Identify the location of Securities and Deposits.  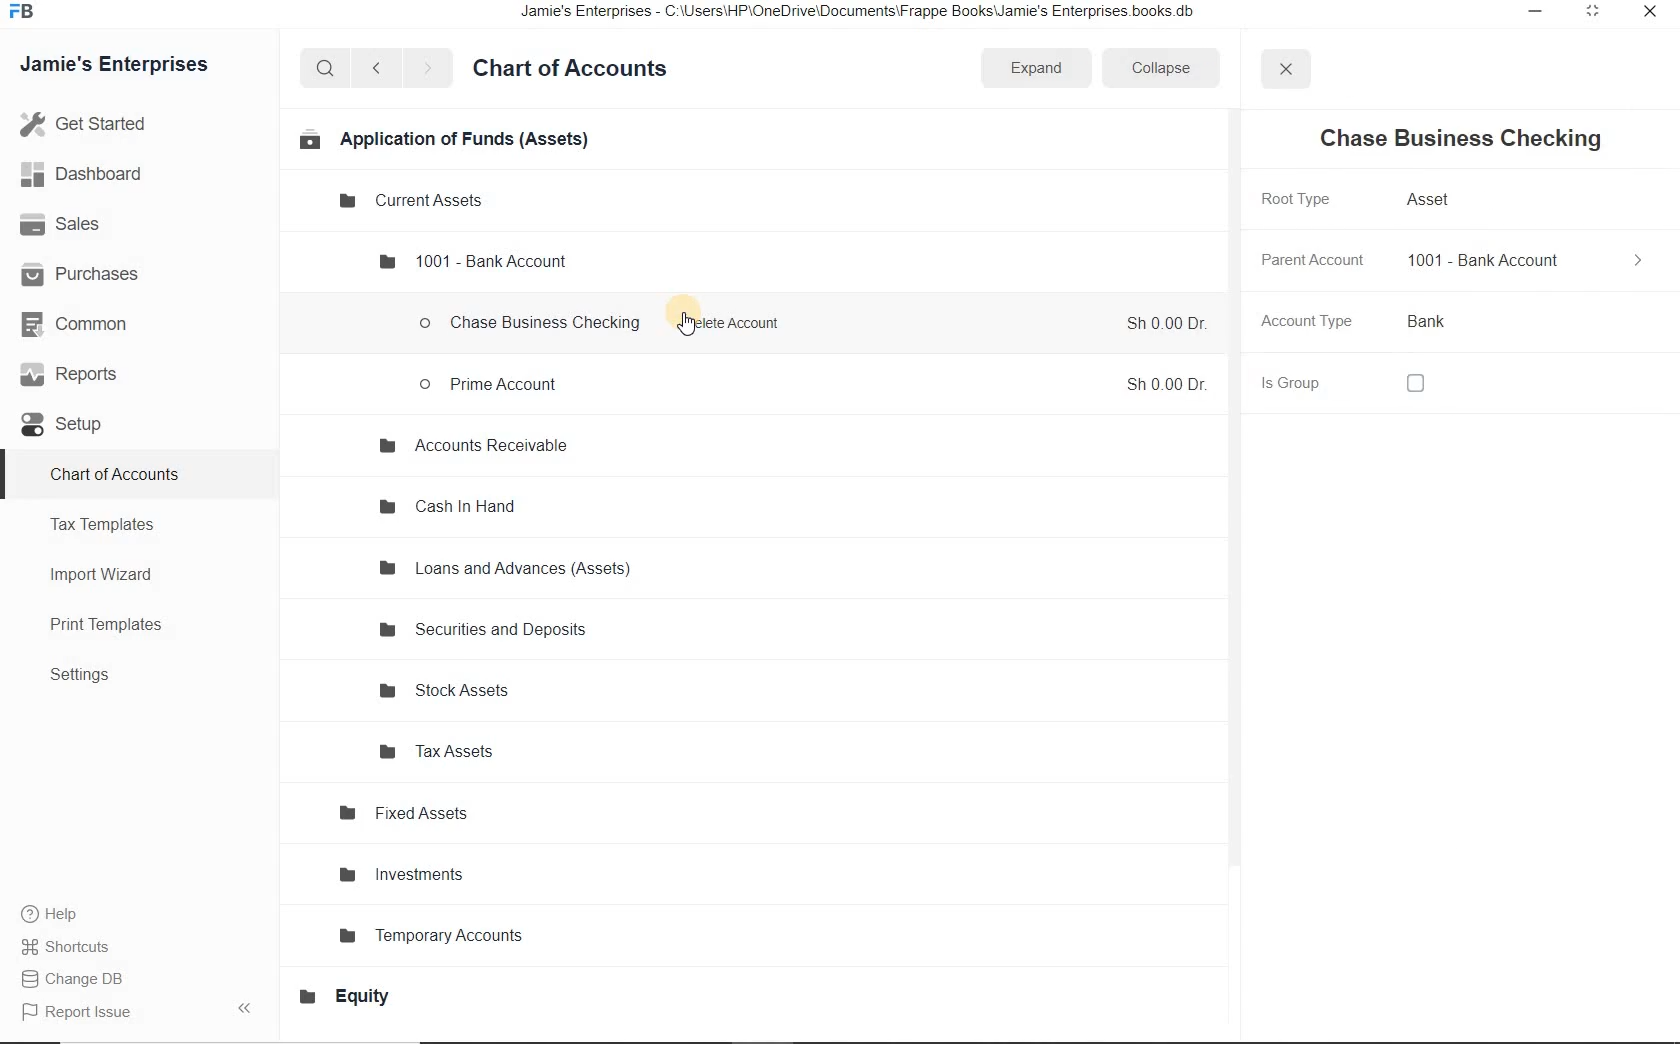
(488, 632).